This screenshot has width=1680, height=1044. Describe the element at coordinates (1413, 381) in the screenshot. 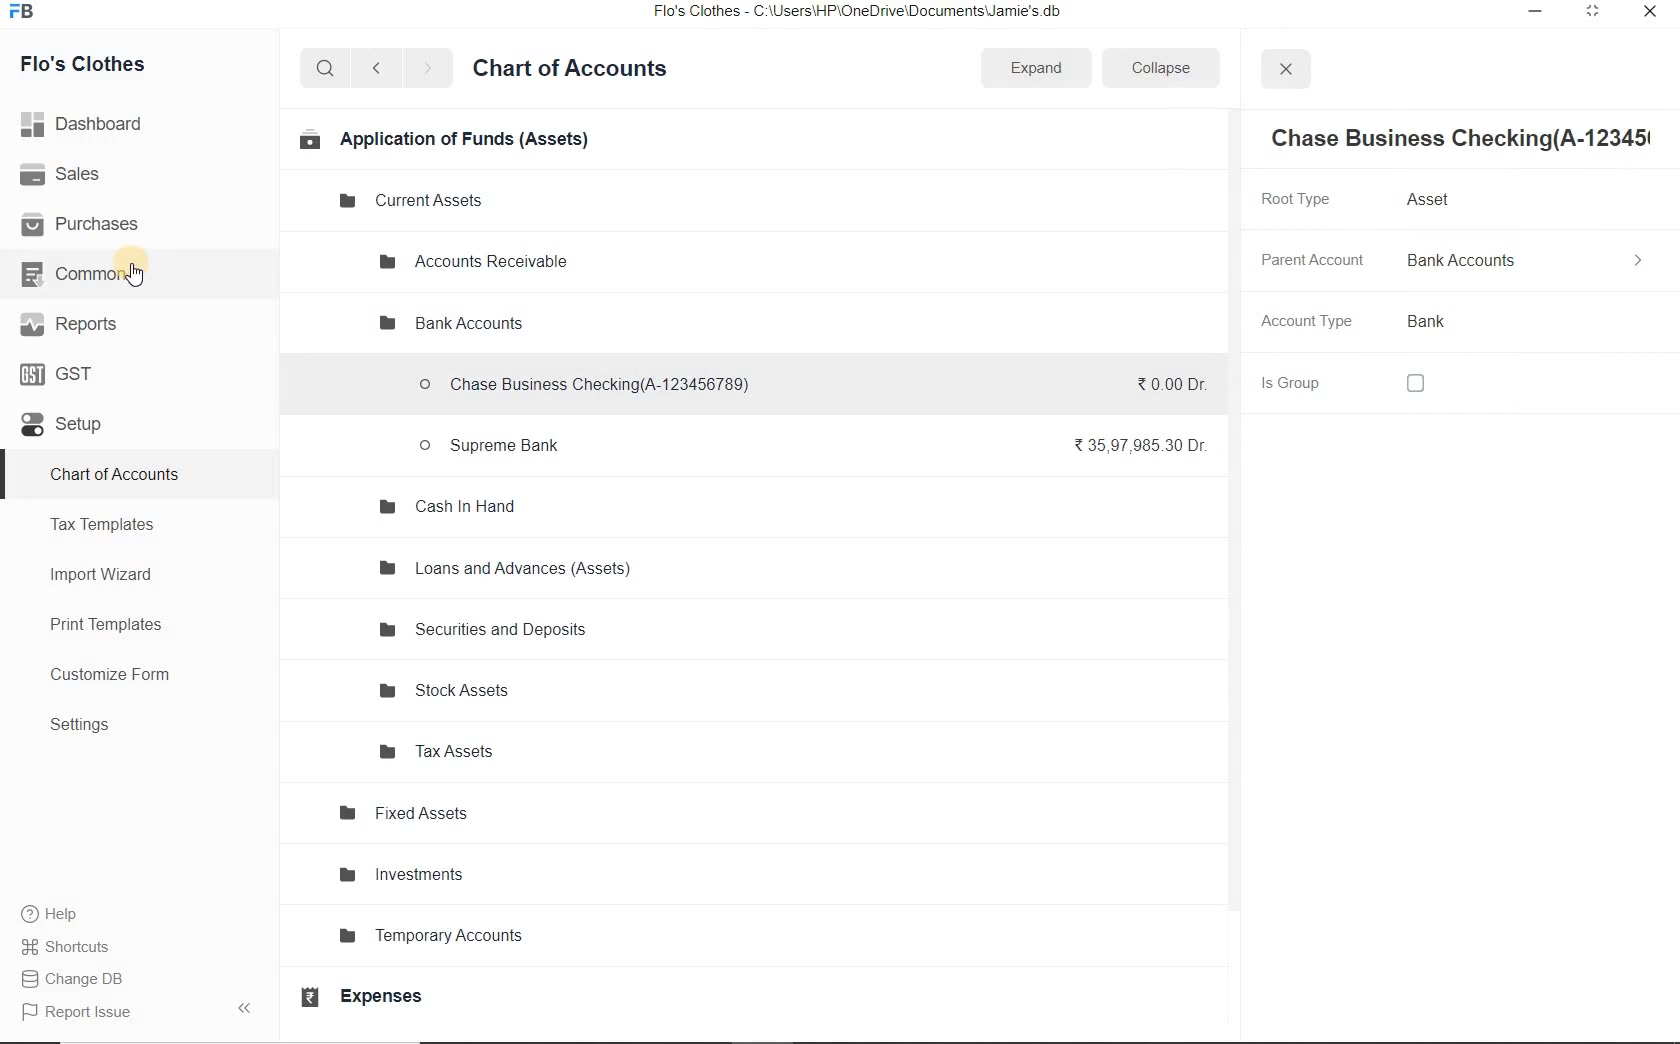

I see `checkbox` at that location.